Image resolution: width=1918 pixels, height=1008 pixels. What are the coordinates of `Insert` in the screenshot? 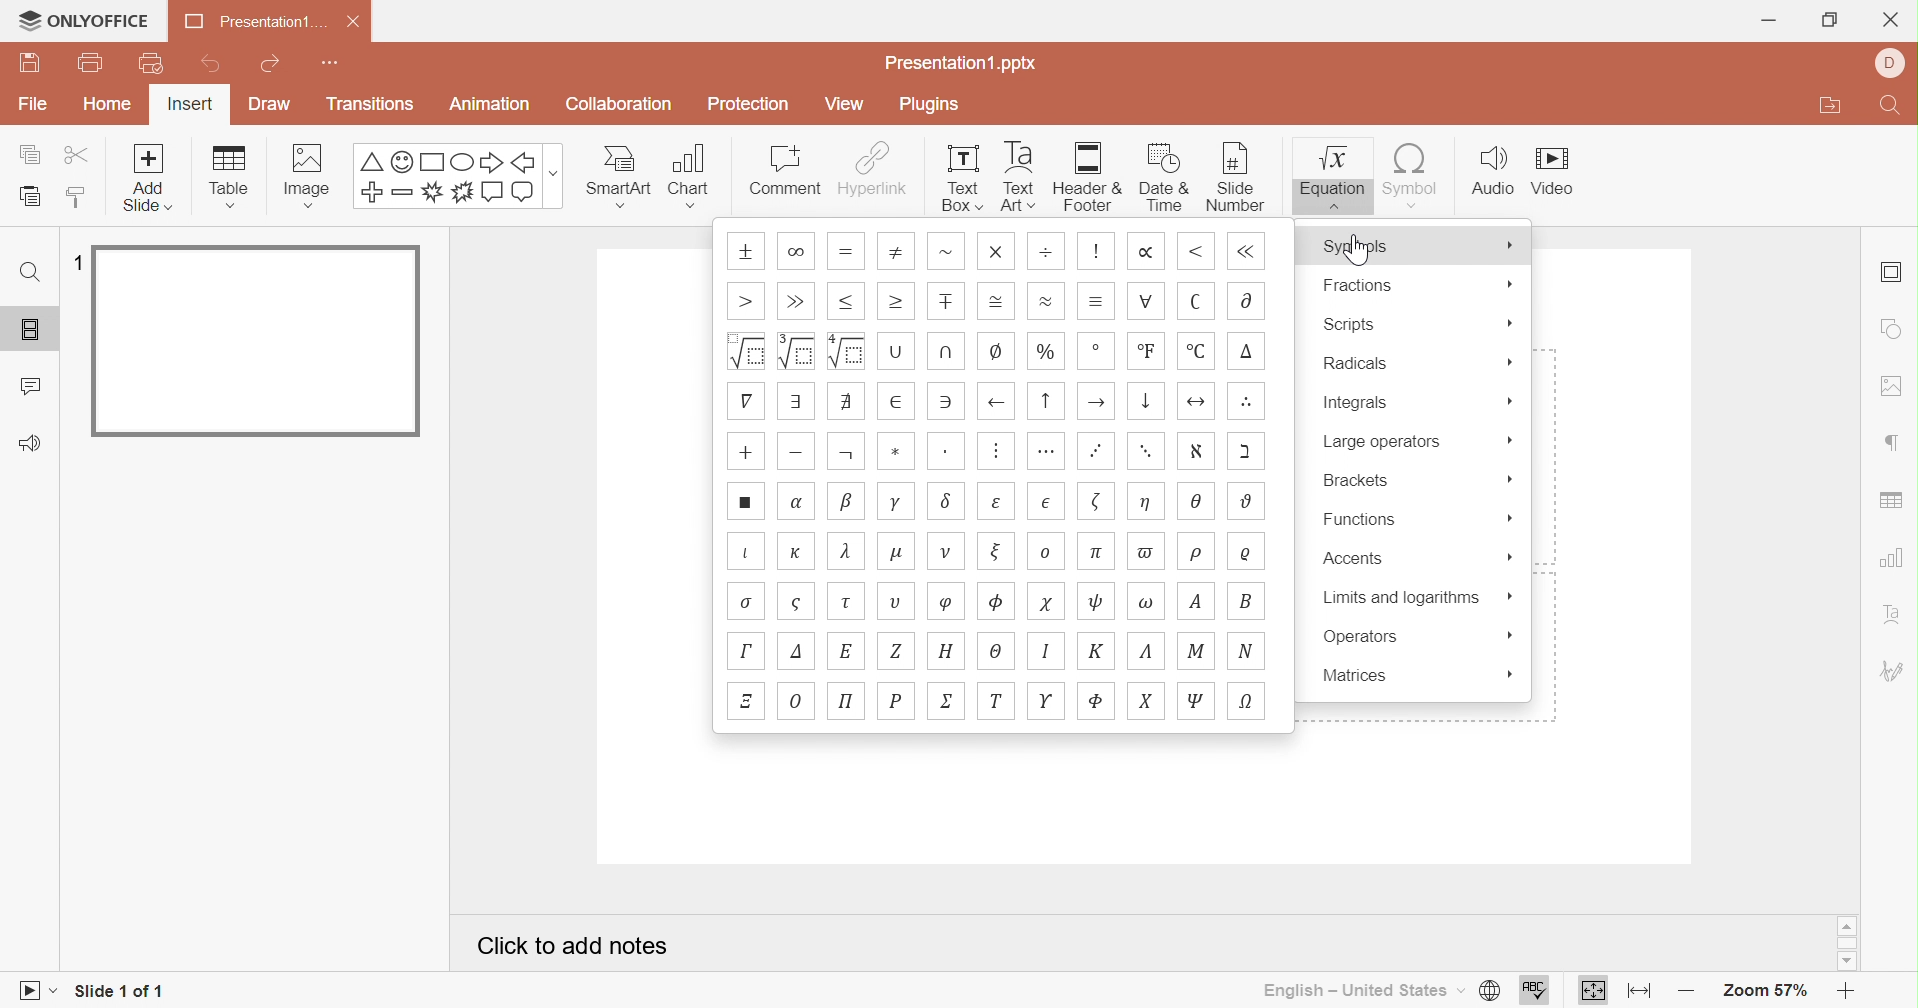 It's located at (191, 104).